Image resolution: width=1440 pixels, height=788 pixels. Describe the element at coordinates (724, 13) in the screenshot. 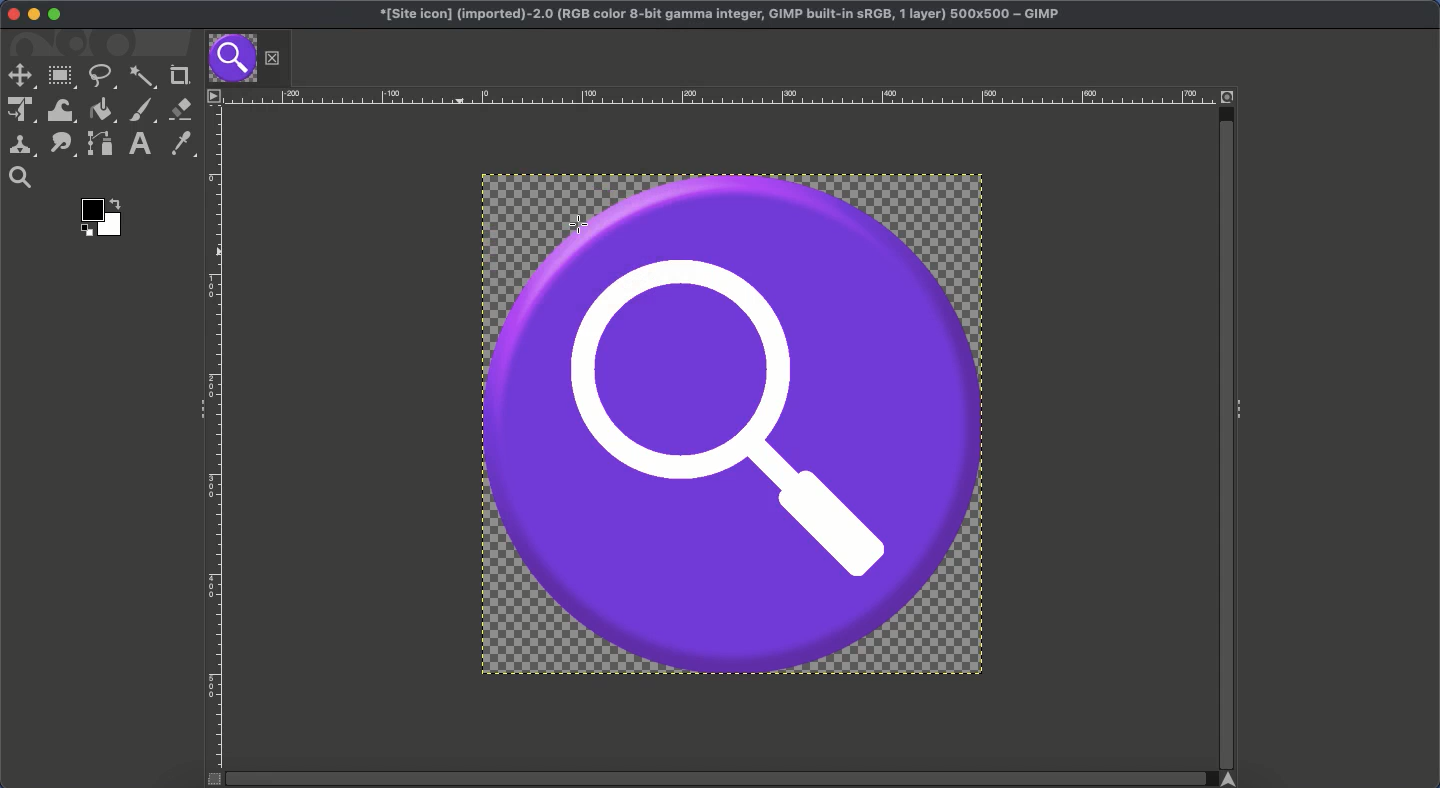

I see `GIMP project` at that location.